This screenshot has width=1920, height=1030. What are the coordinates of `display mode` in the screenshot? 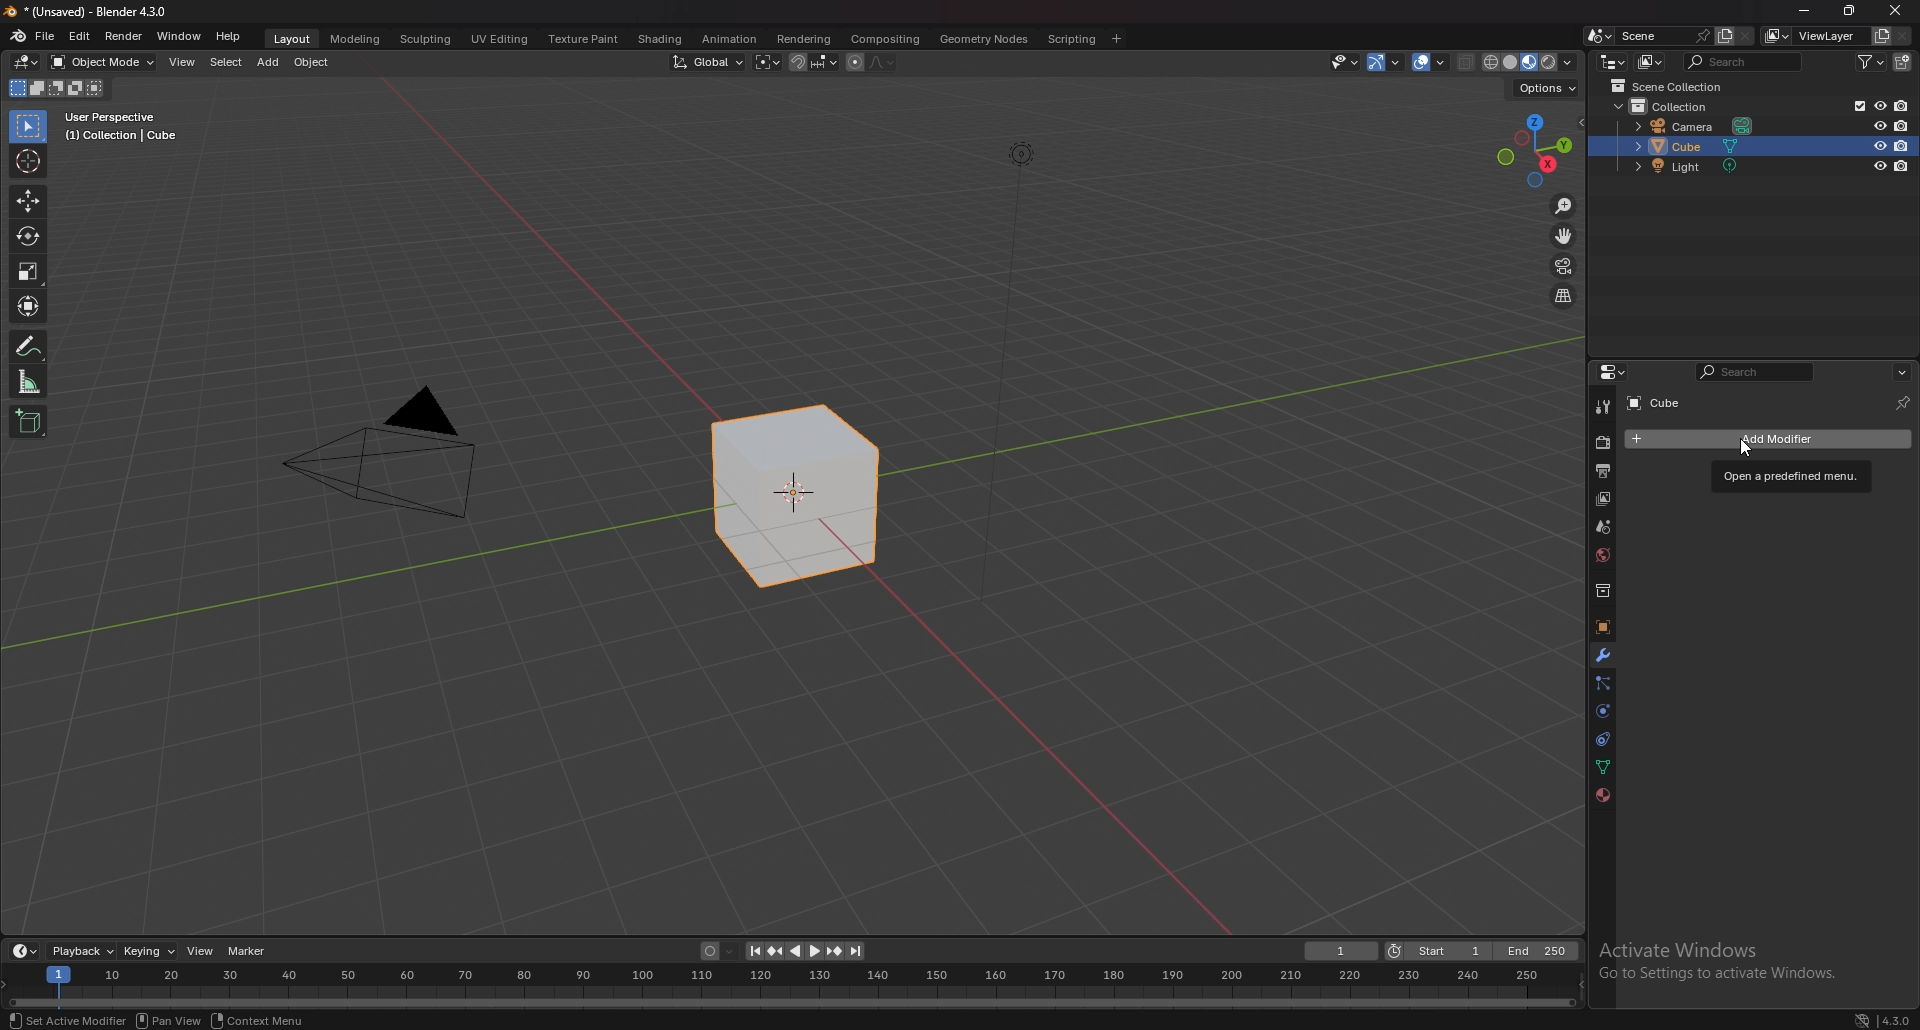 It's located at (1650, 61).